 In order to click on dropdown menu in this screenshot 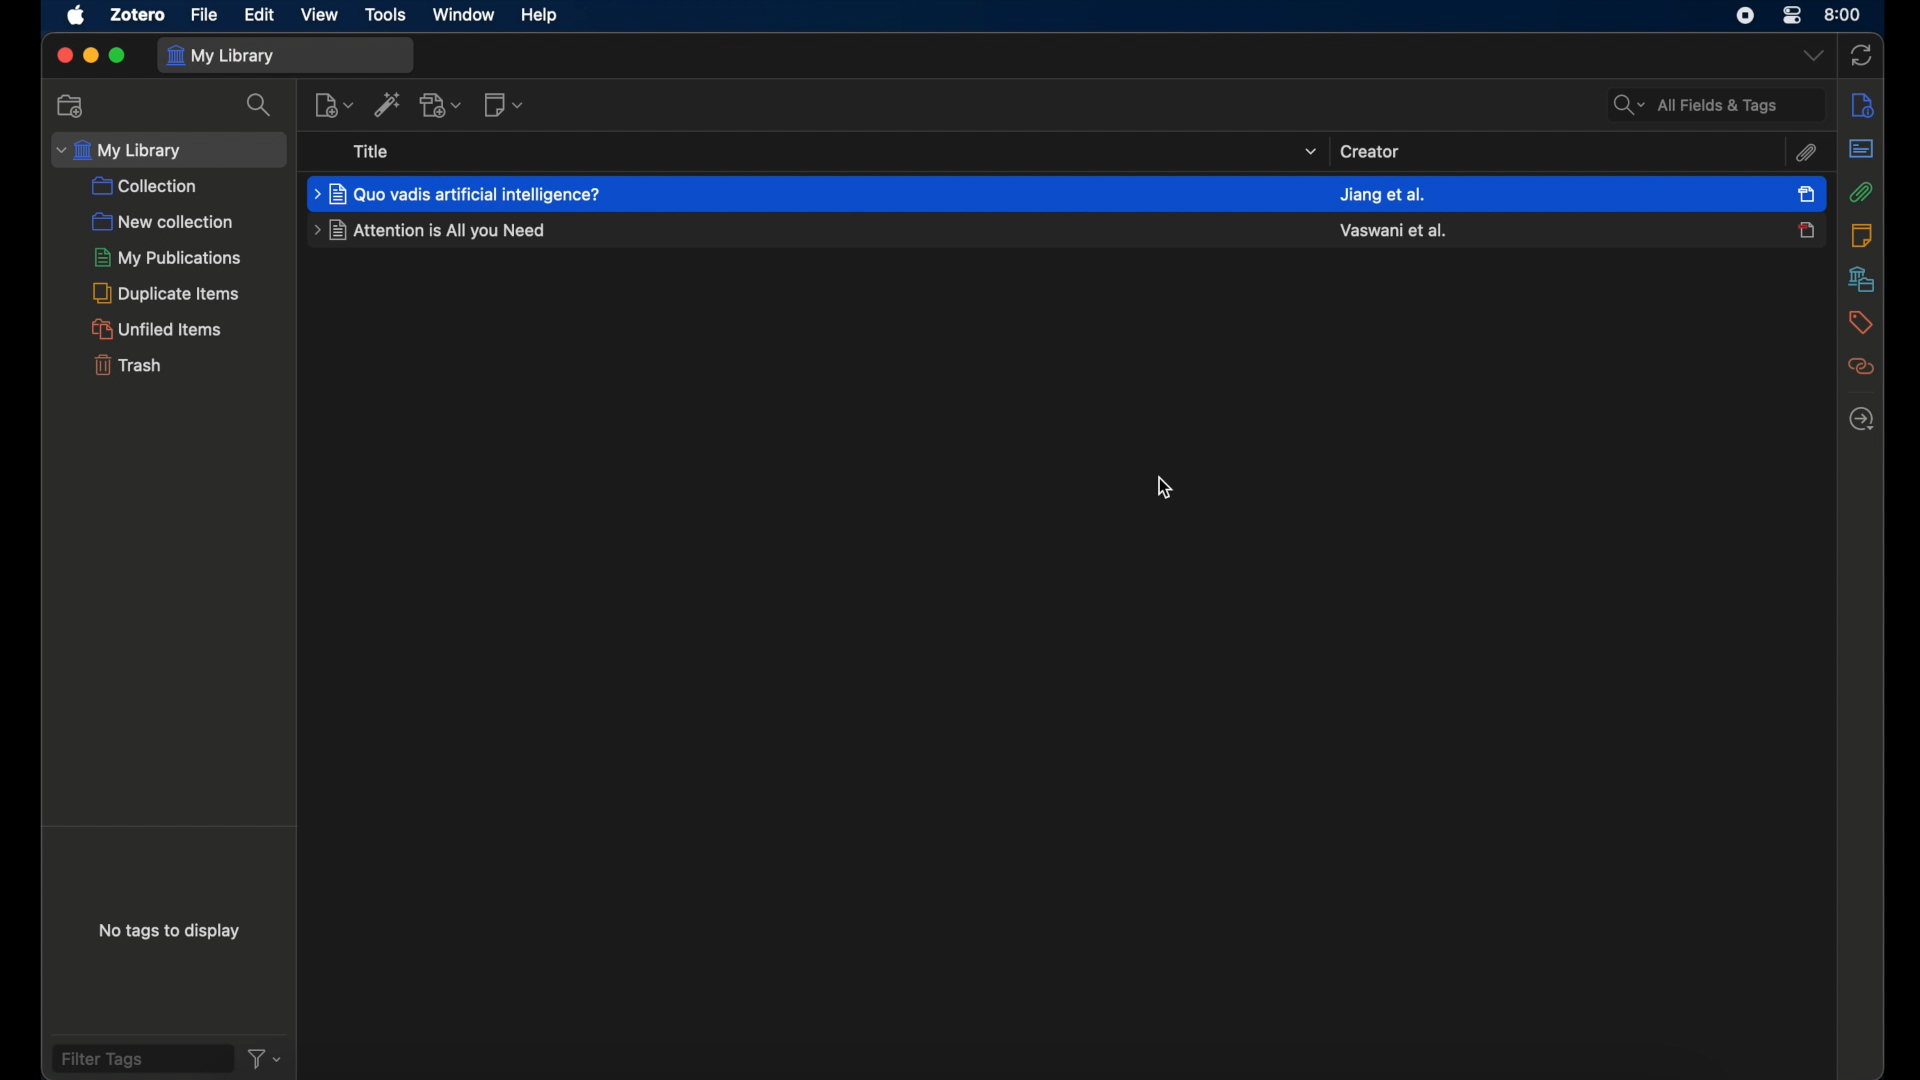, I will do `click(1811, 55)`.